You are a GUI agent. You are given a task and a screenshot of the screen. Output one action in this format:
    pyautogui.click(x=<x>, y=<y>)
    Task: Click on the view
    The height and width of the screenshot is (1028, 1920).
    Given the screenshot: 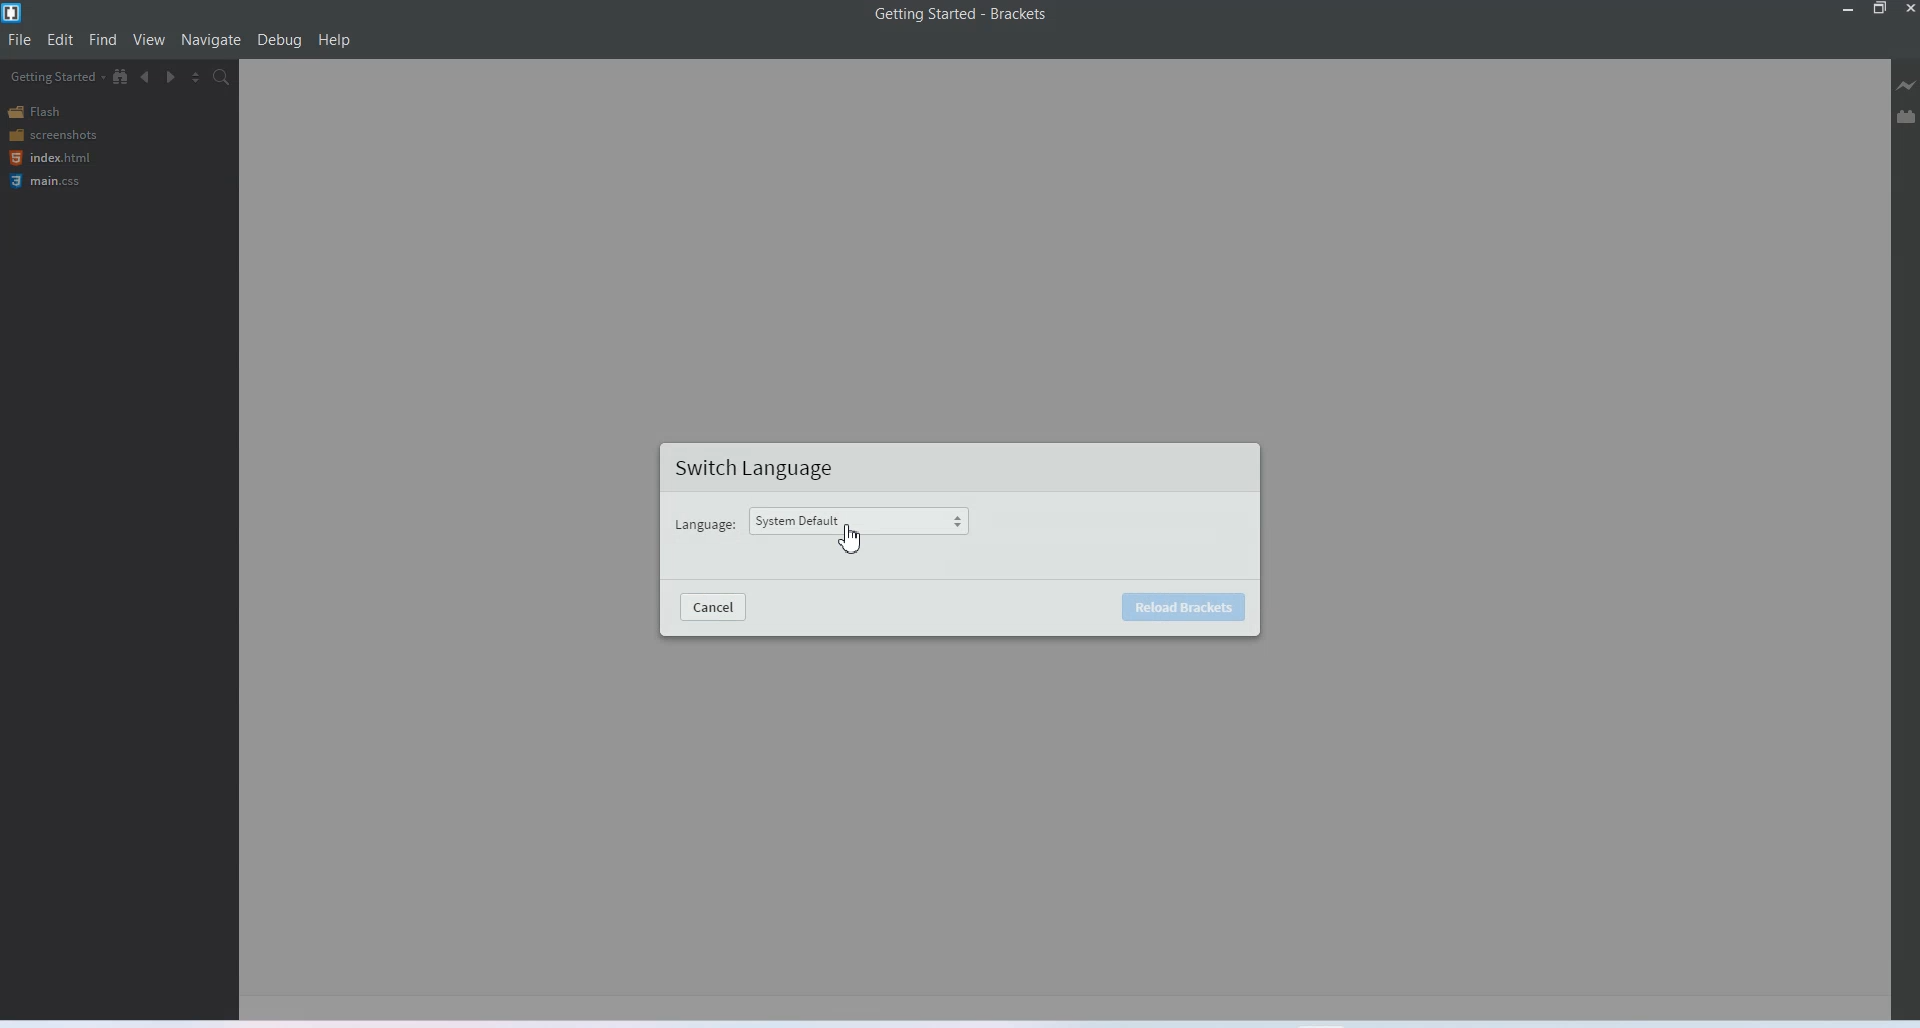 What is the action you would take?
    pyautogui.click(x=150, y=39)
    